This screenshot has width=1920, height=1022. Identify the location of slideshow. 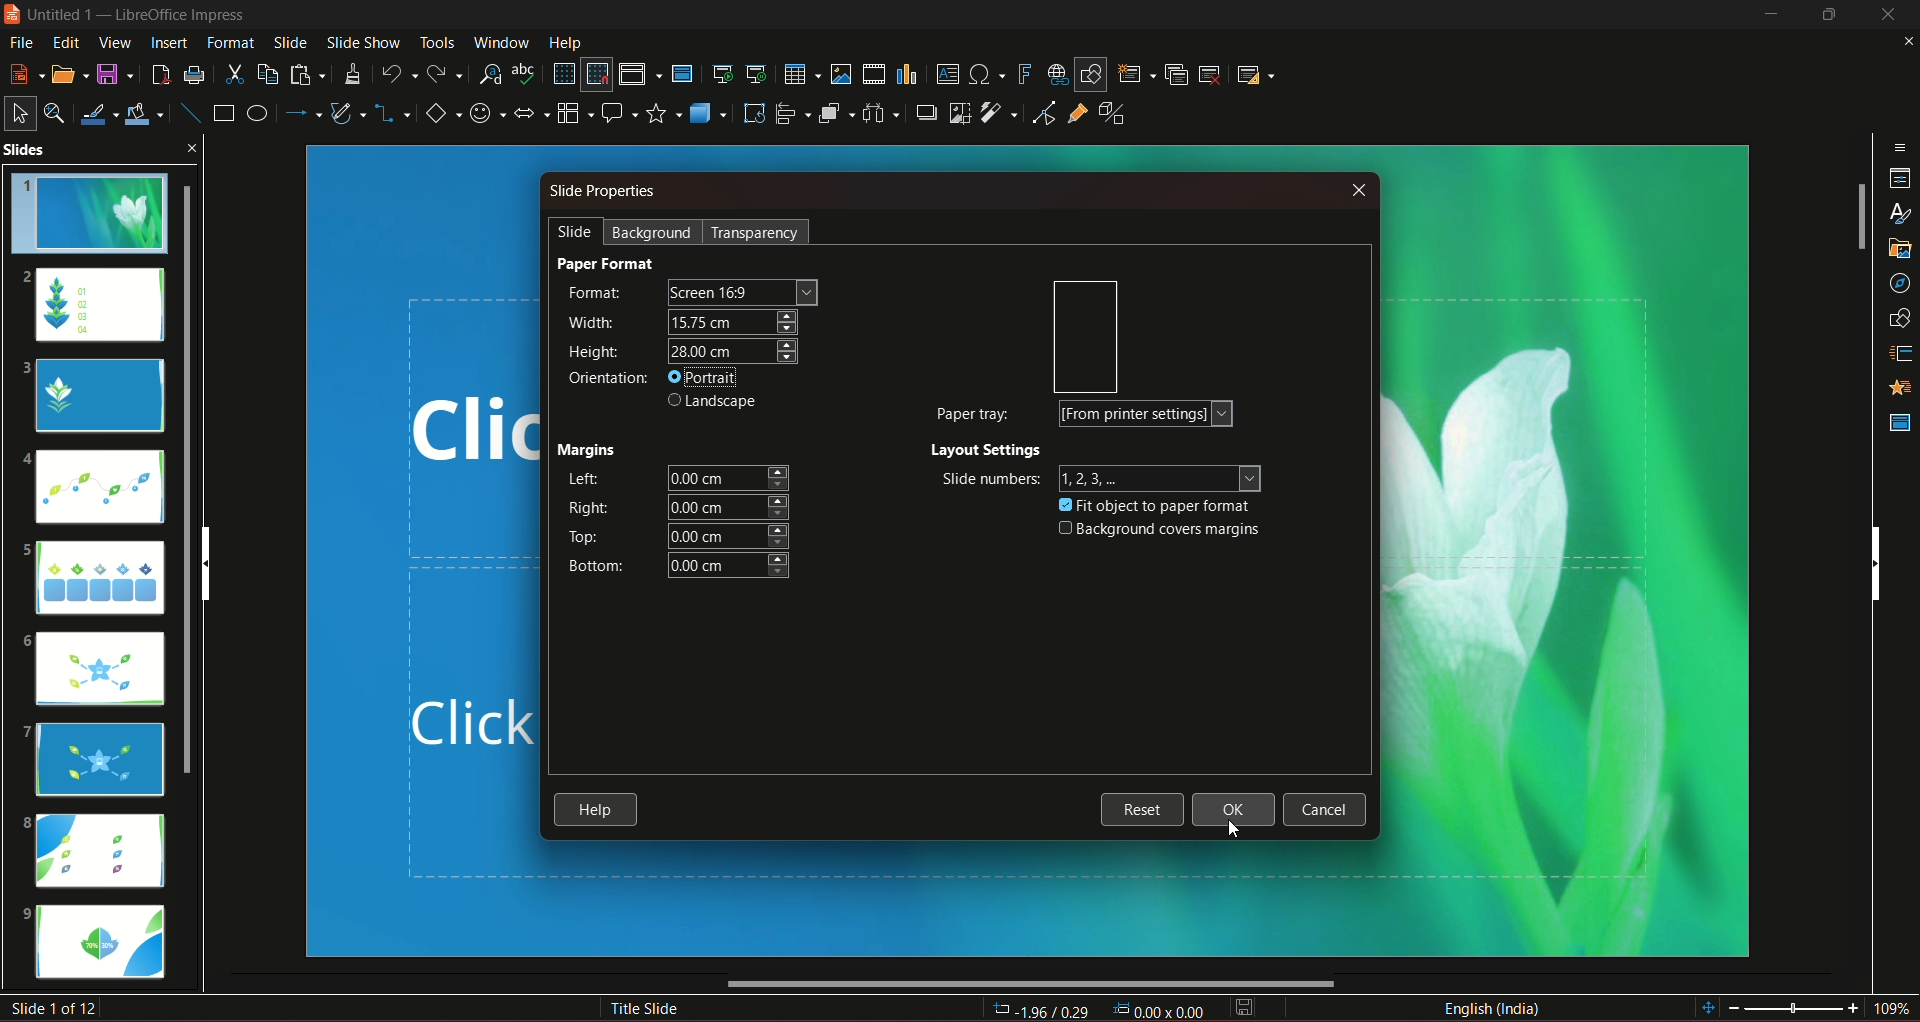
(361, 41).